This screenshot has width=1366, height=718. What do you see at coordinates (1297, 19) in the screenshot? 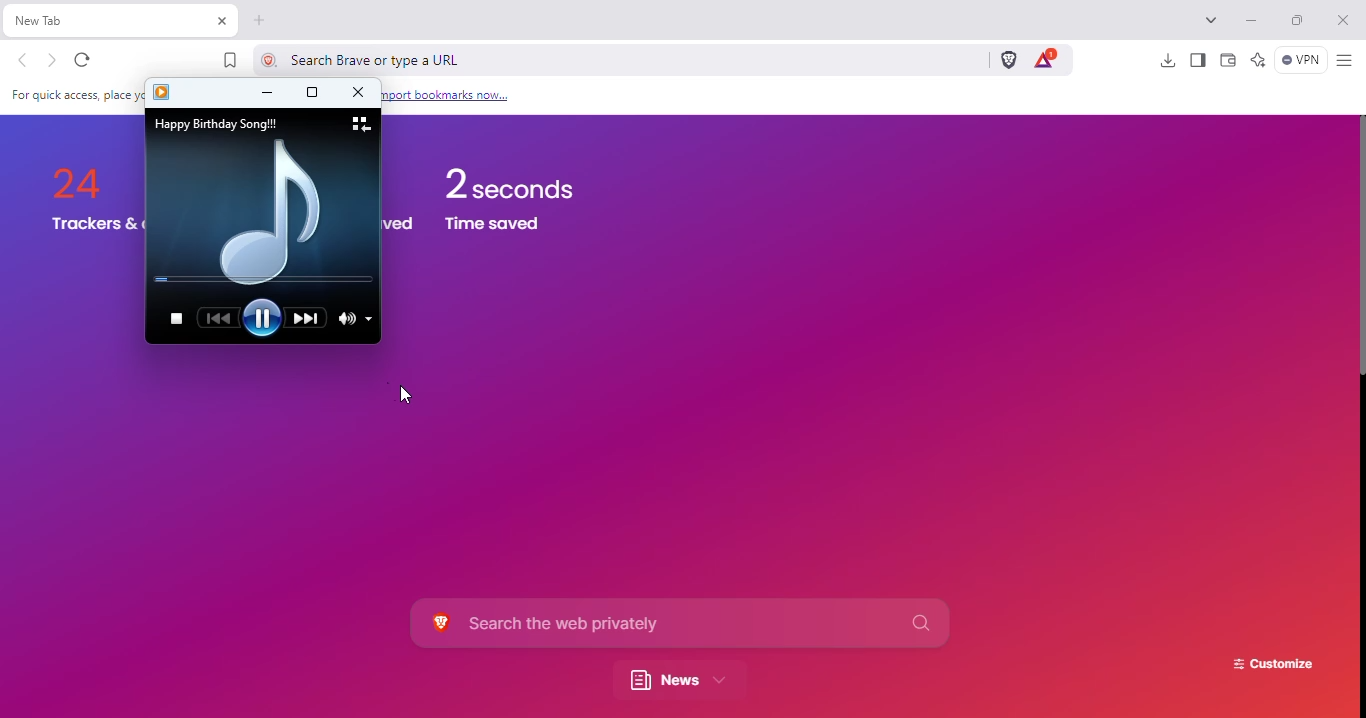
I see `maximize` at bounding box center [1297, 19].